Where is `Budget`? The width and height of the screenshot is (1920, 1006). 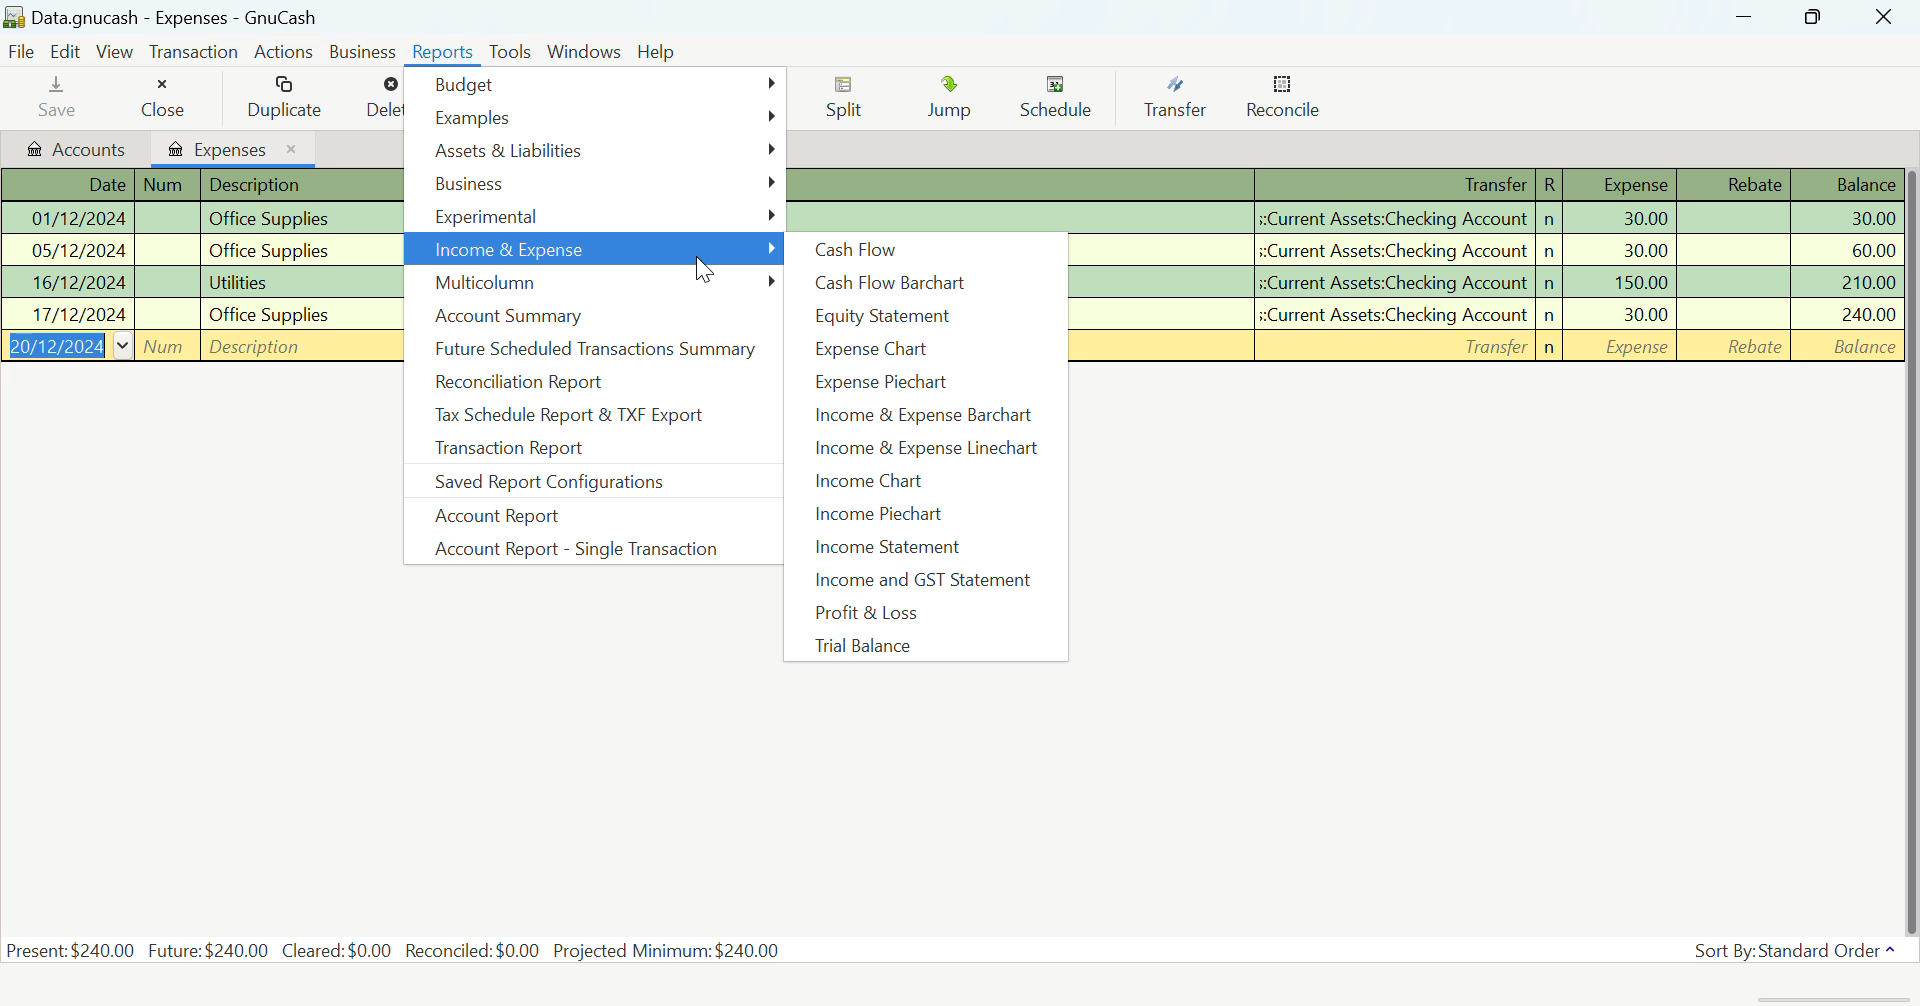 Budget is located at coordinates (596, 88).